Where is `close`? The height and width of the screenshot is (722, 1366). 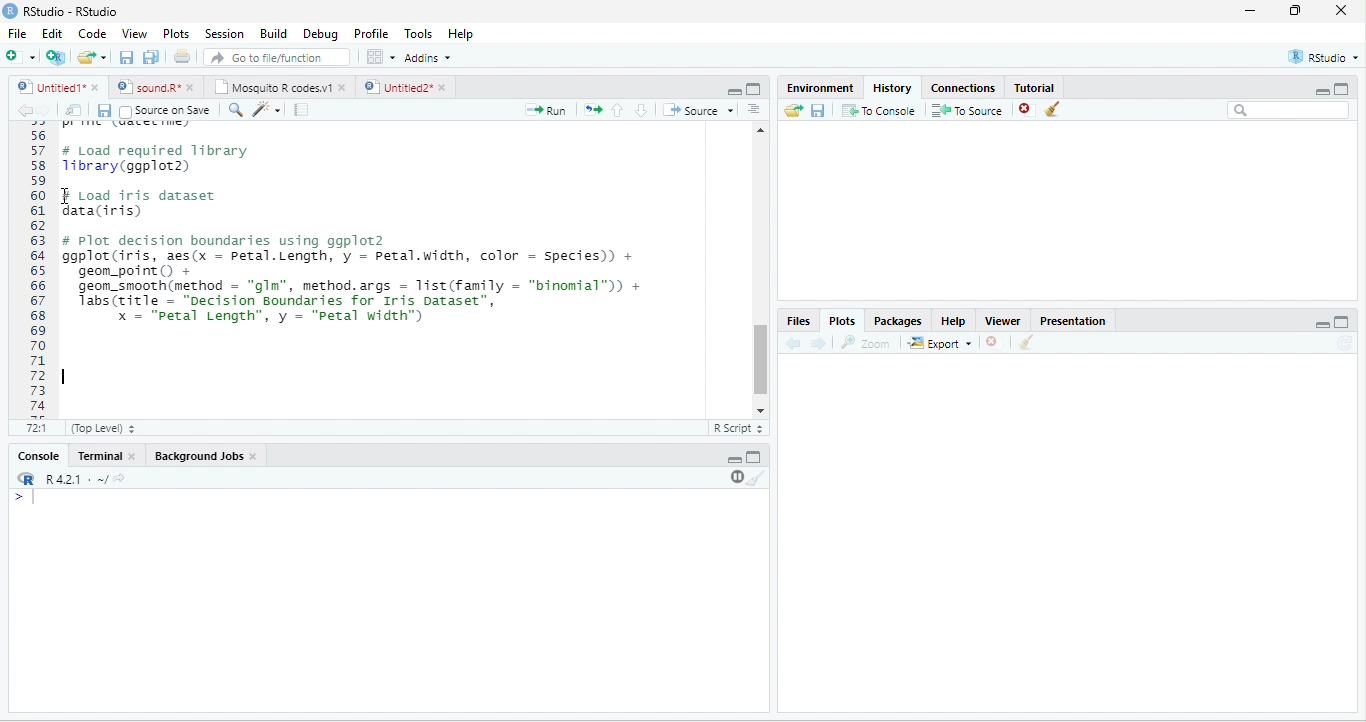
close is located at coordinates (254, 456).